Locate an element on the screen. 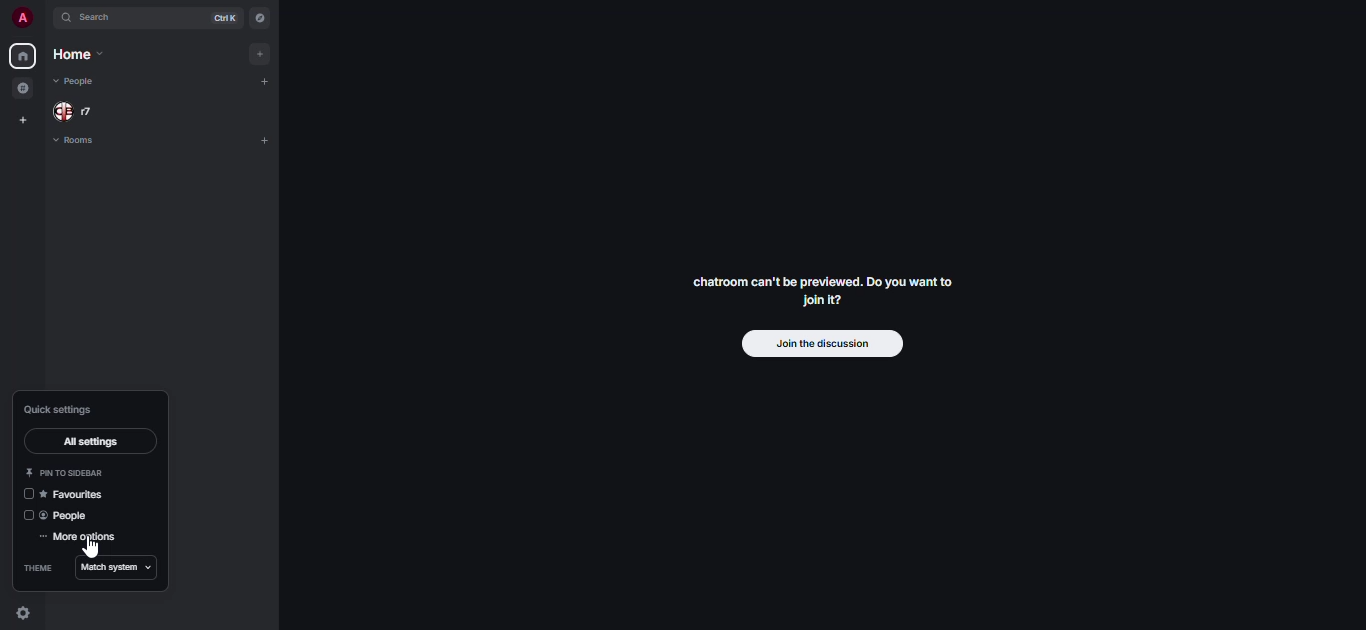  favorites is located at coordinates (76, 495).